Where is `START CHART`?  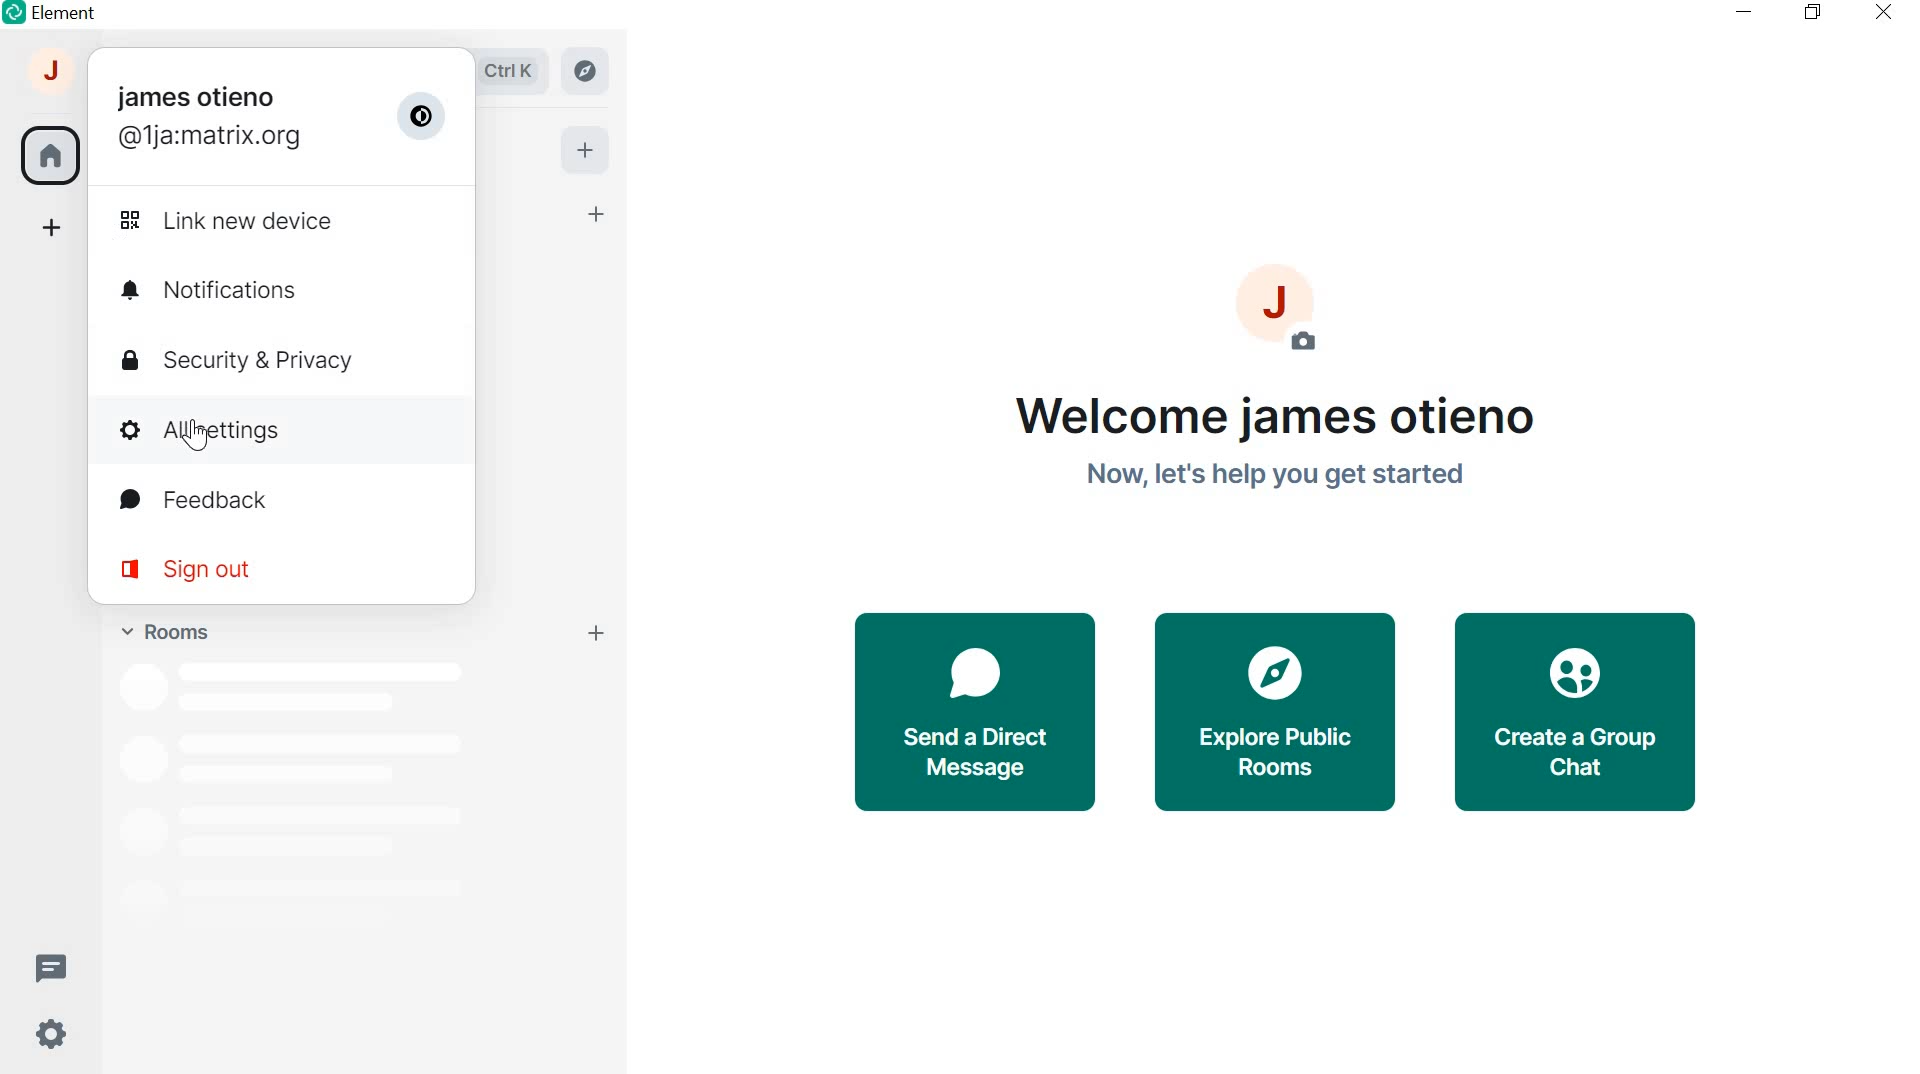 START CHART is located at coordinates (598, 216).